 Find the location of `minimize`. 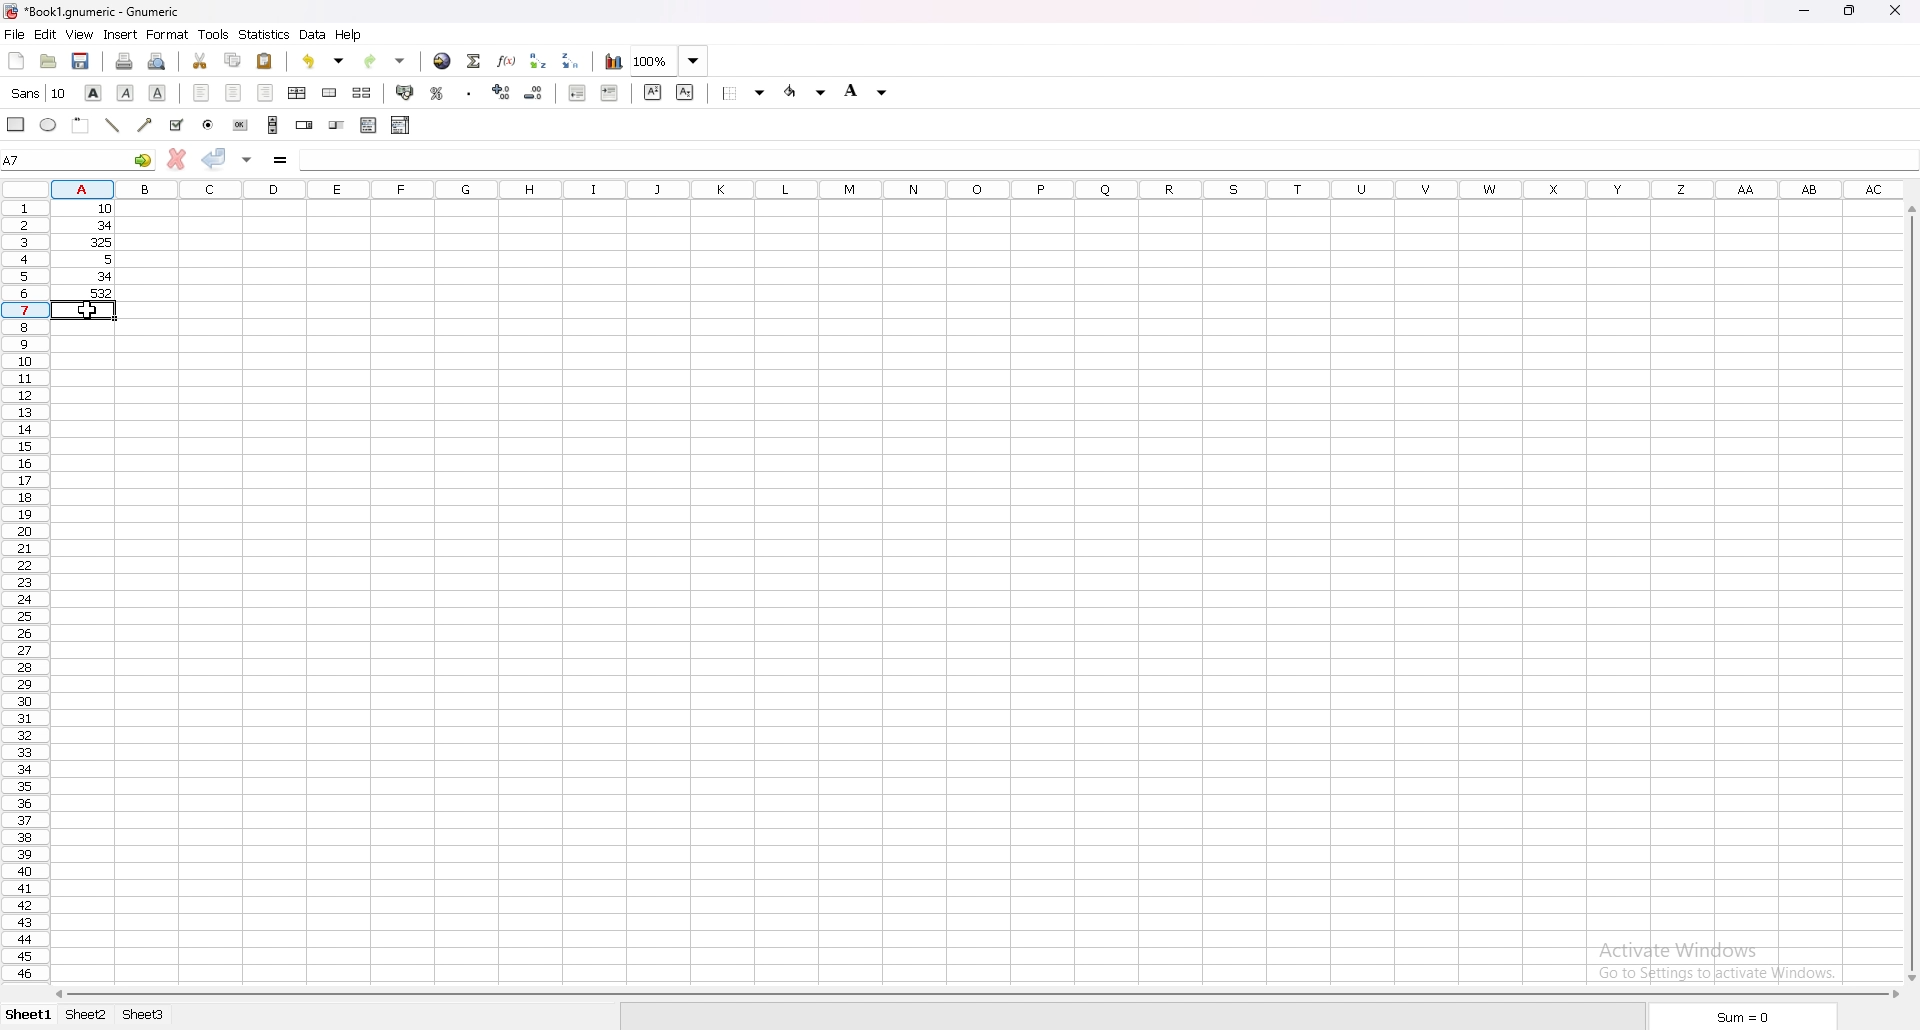

minimize is located at coordinates (1802, 12).